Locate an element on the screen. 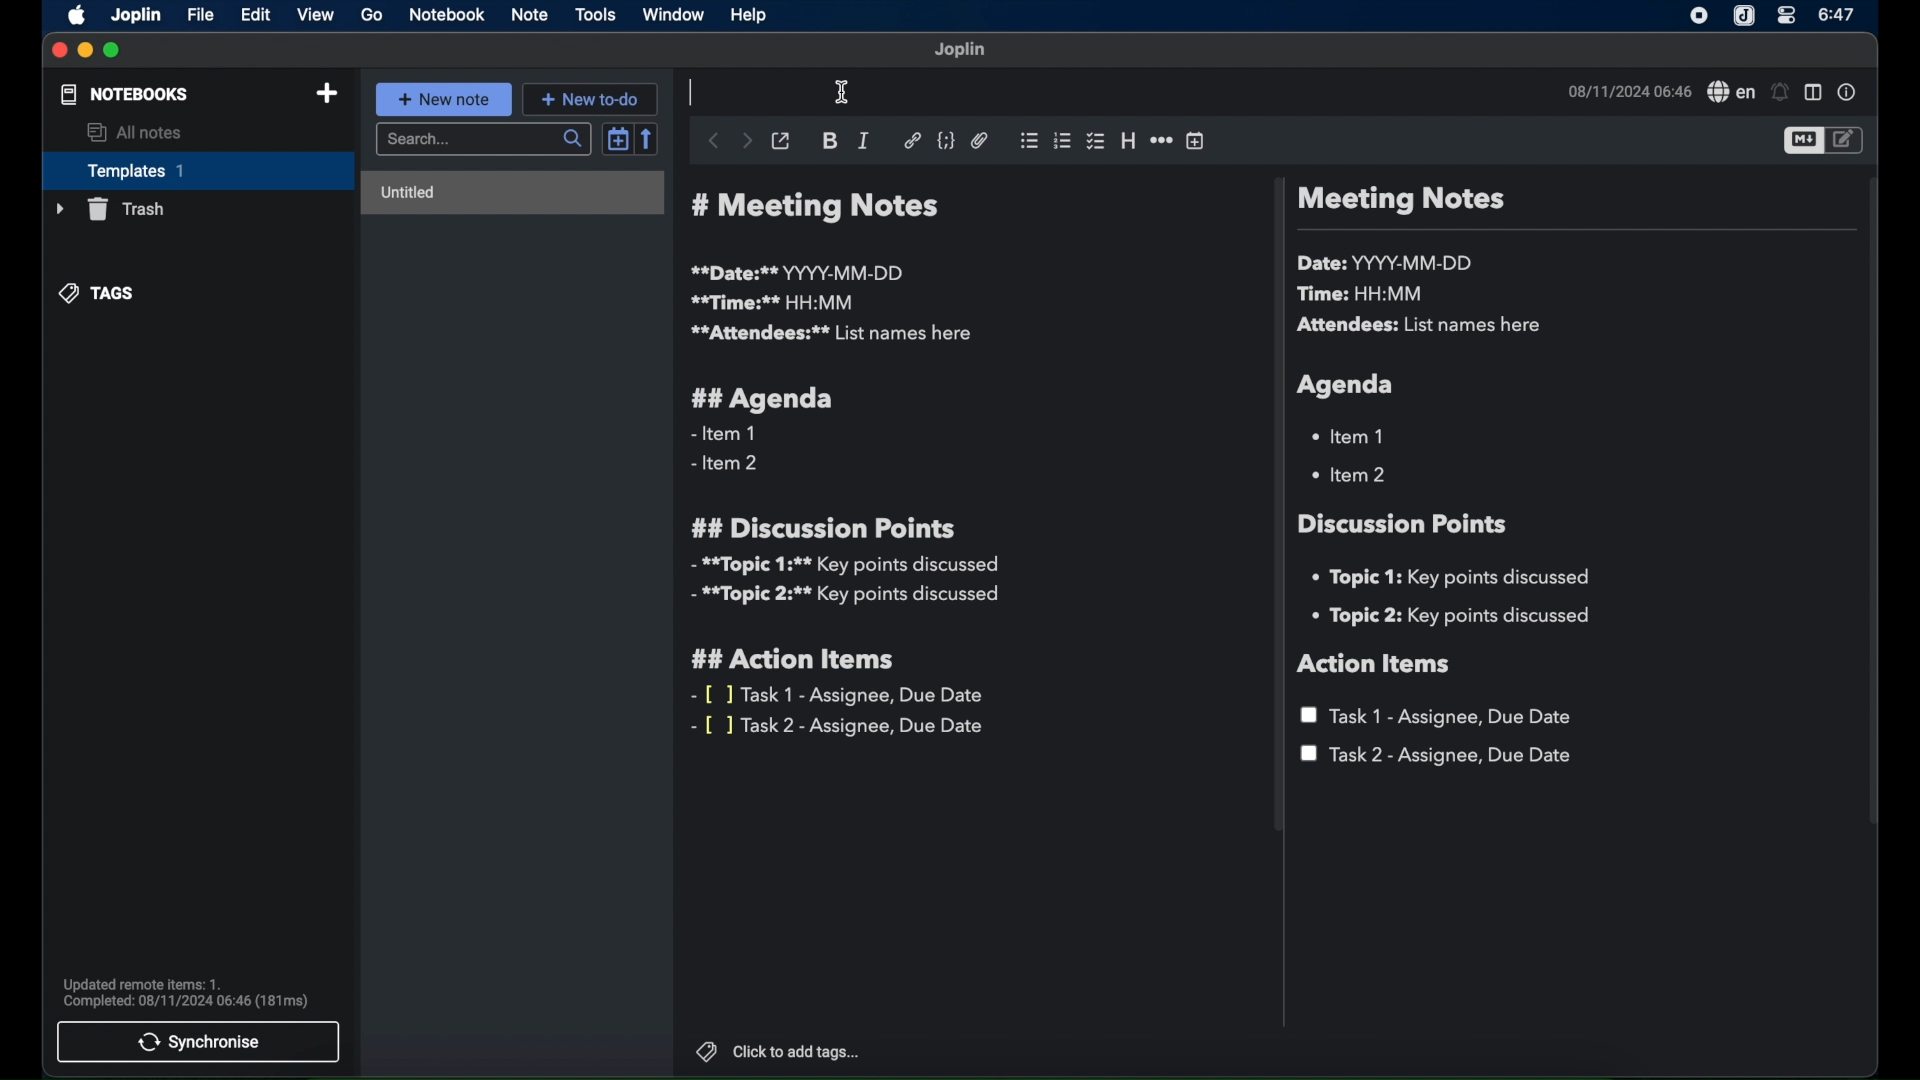 This screenshot has height=1080, width=1920. Joplin is located at coordinates (135, 14).